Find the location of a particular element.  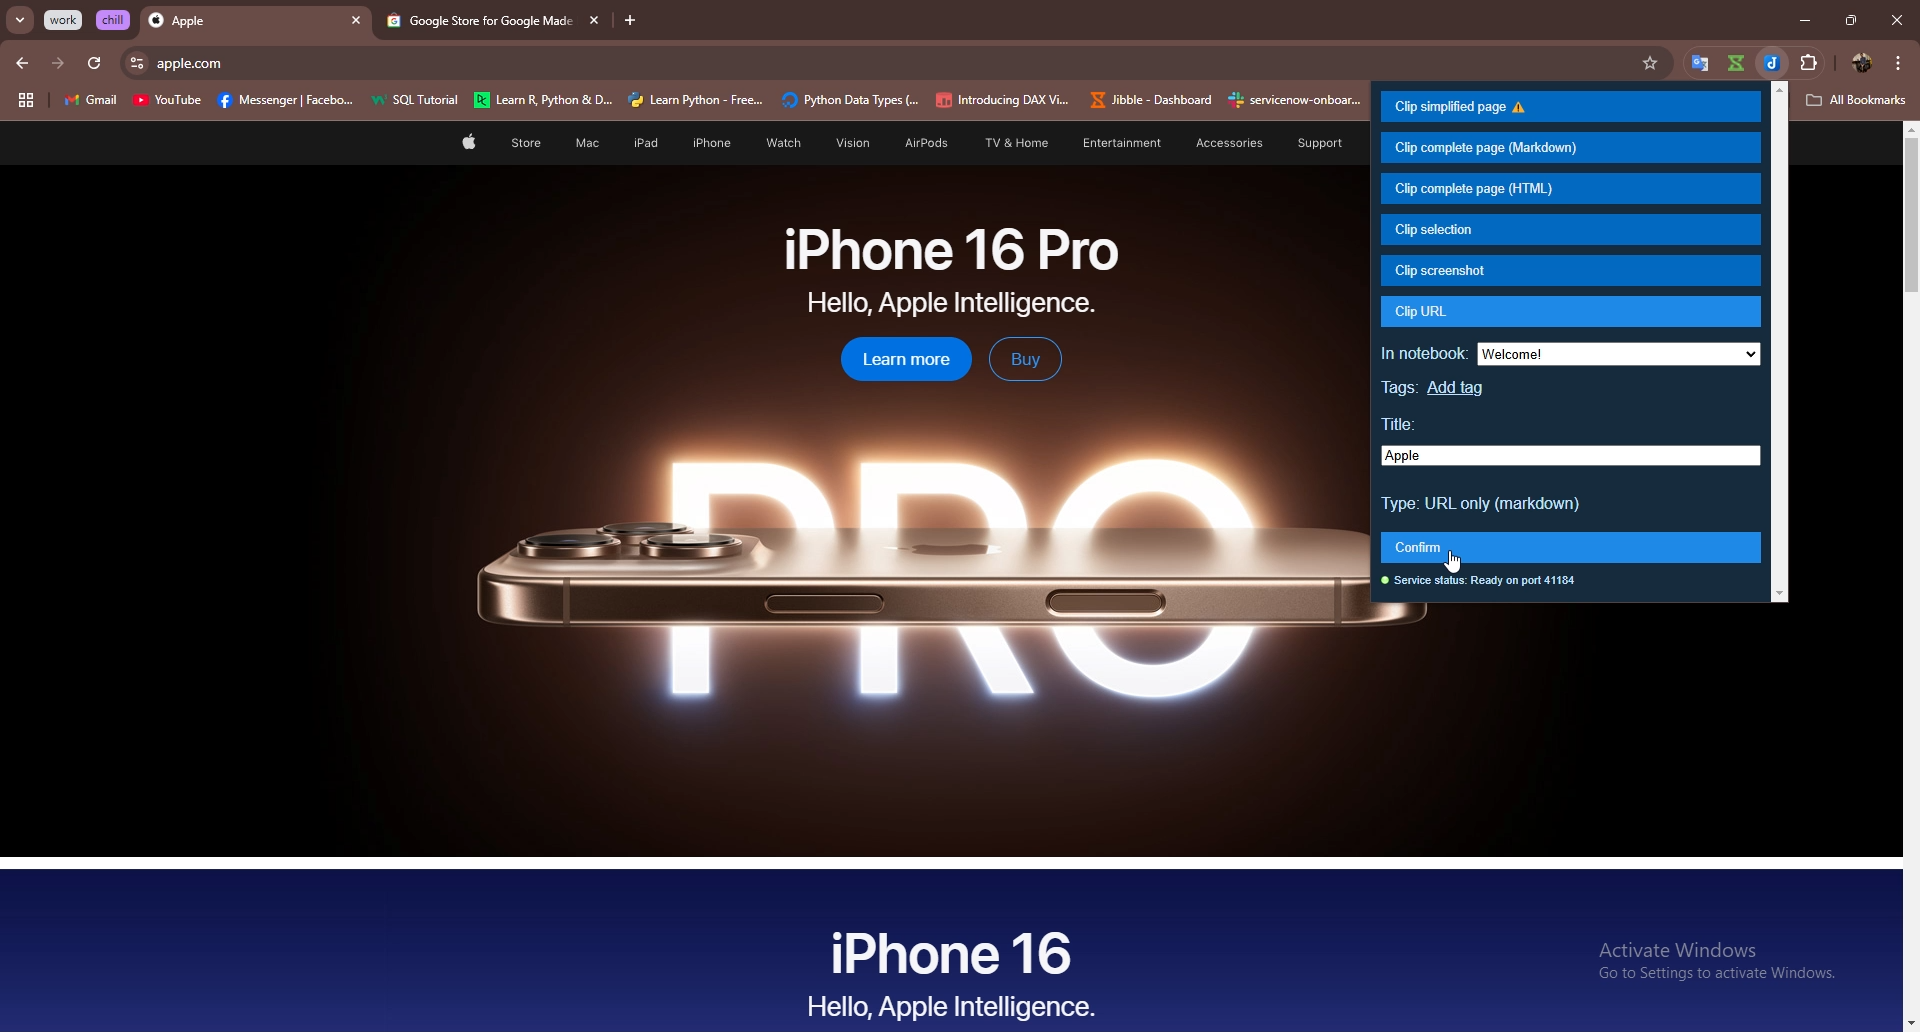

iPhone is located at coordinates (712, 143).